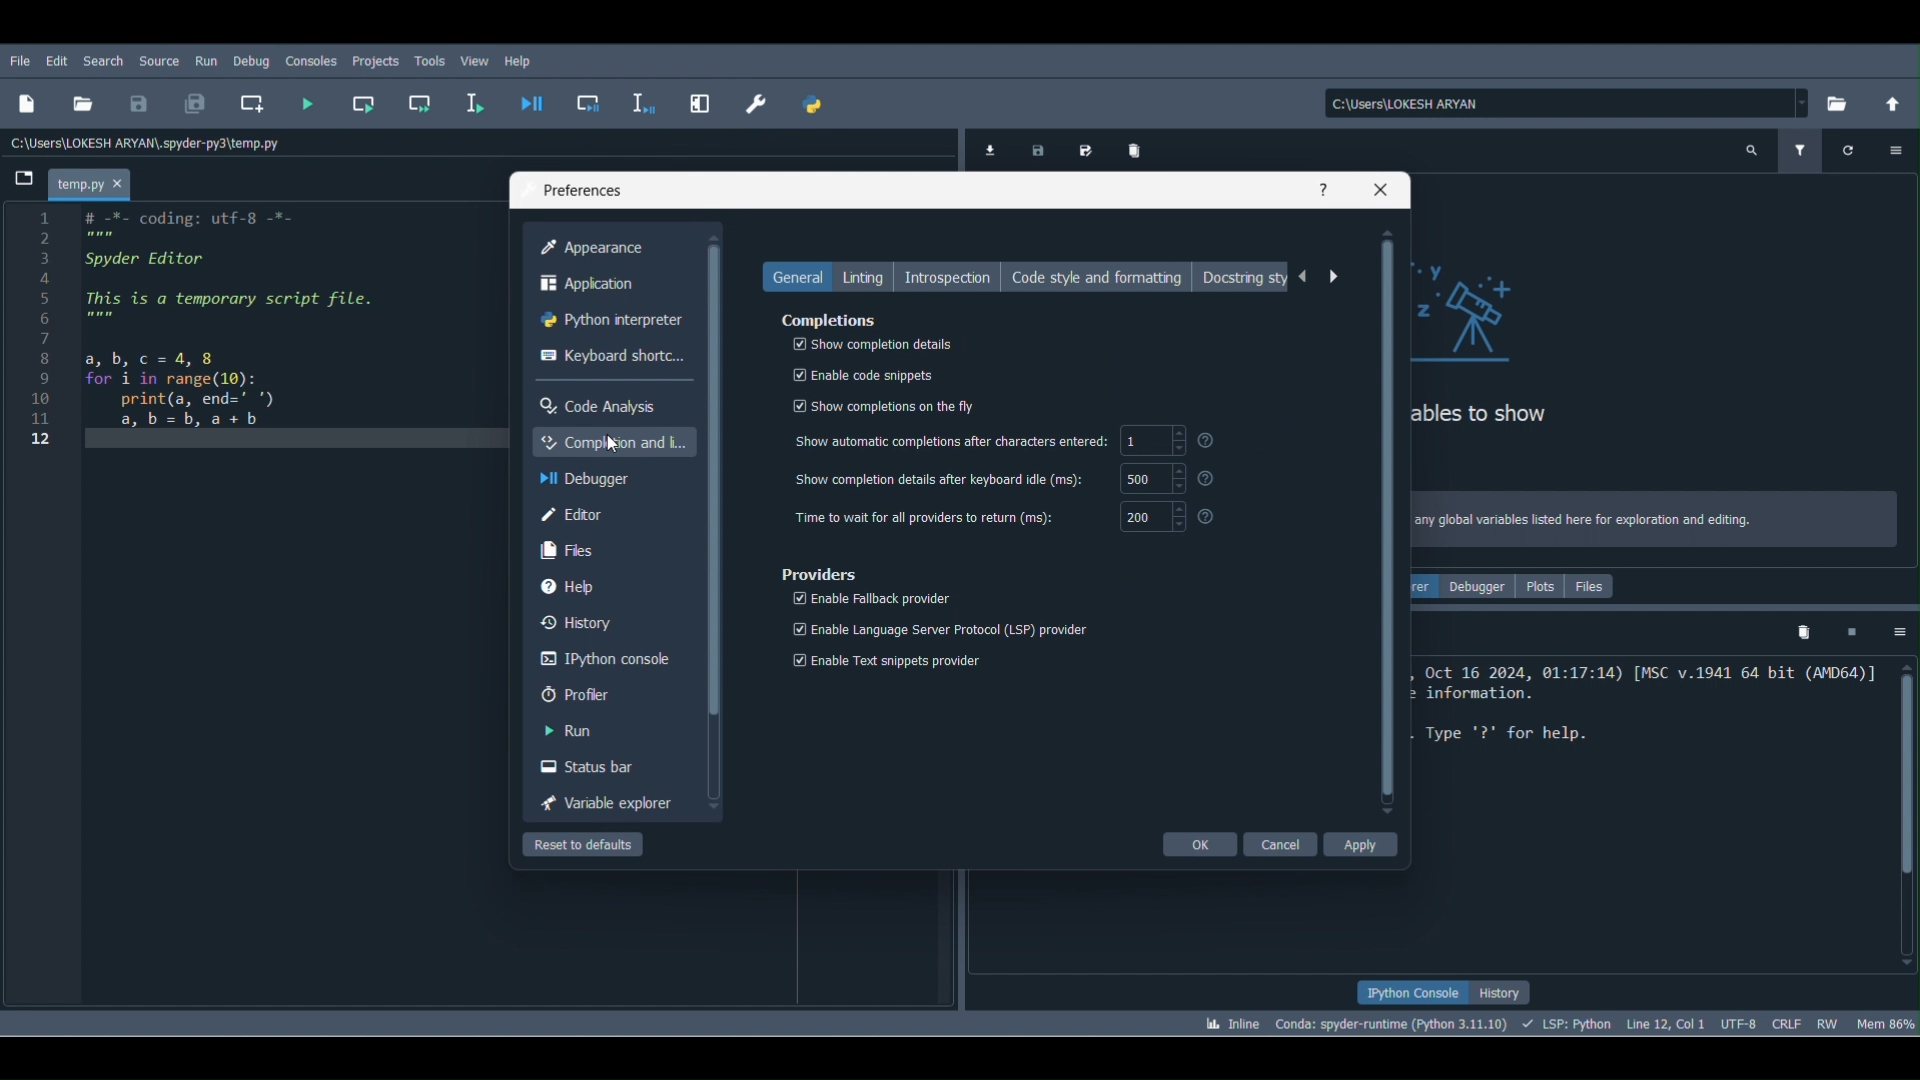 This screenshot has height=1080, width=1920. I want to click on Preferences, so click(582, 191).